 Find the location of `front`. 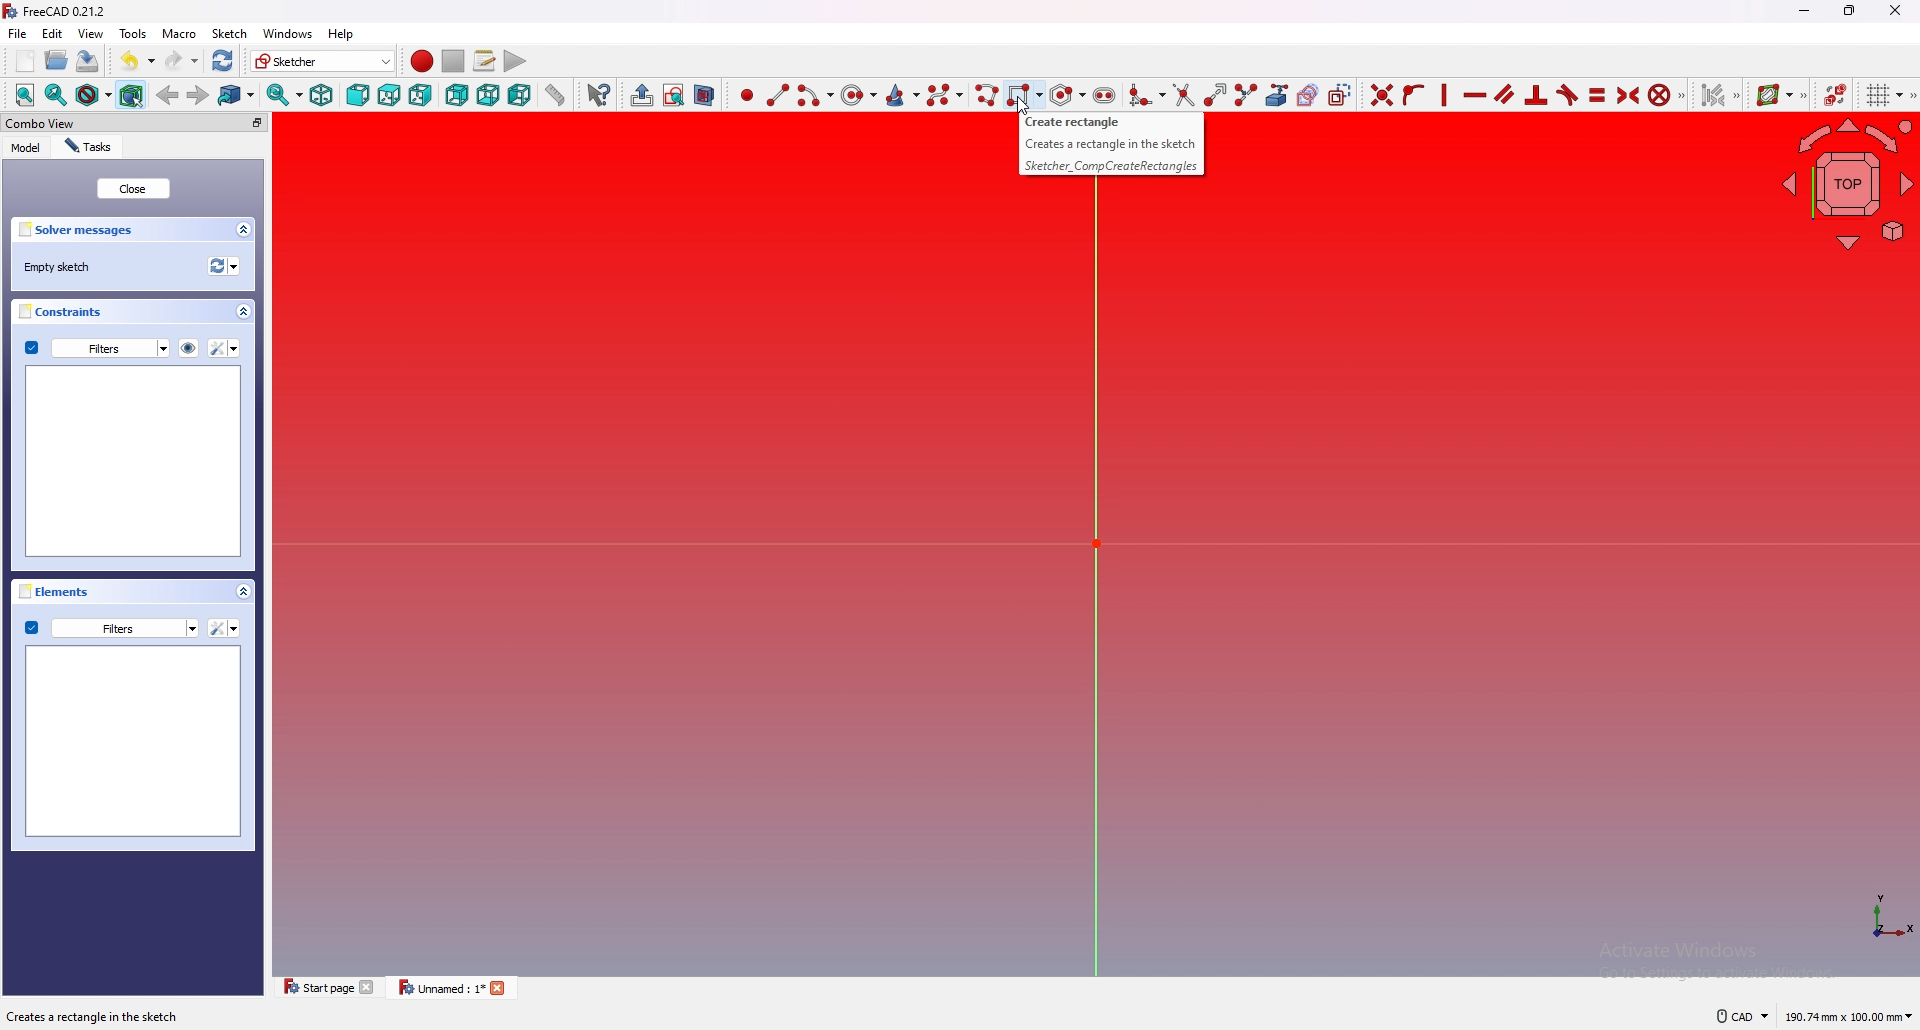

front is located at coordinates (358, 95).